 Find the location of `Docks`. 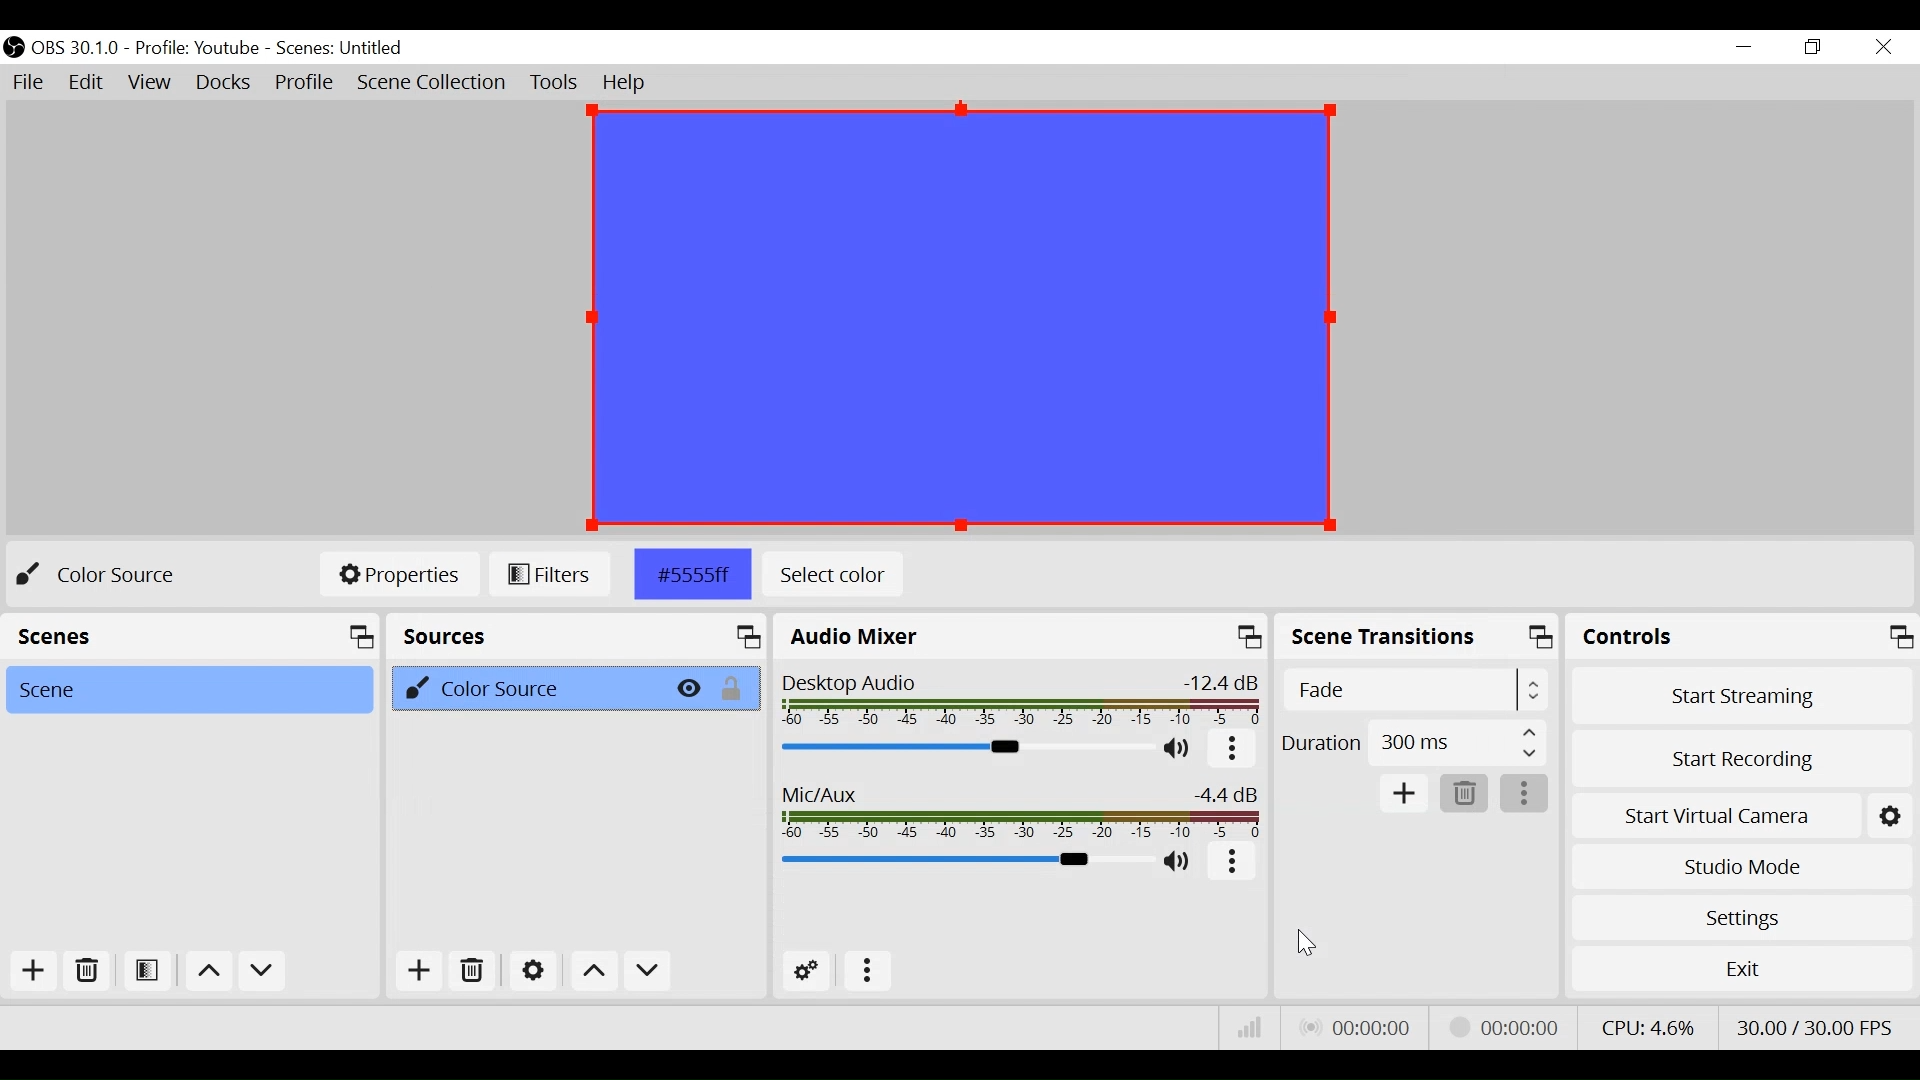

Docks is located at coordinates (225, 83).